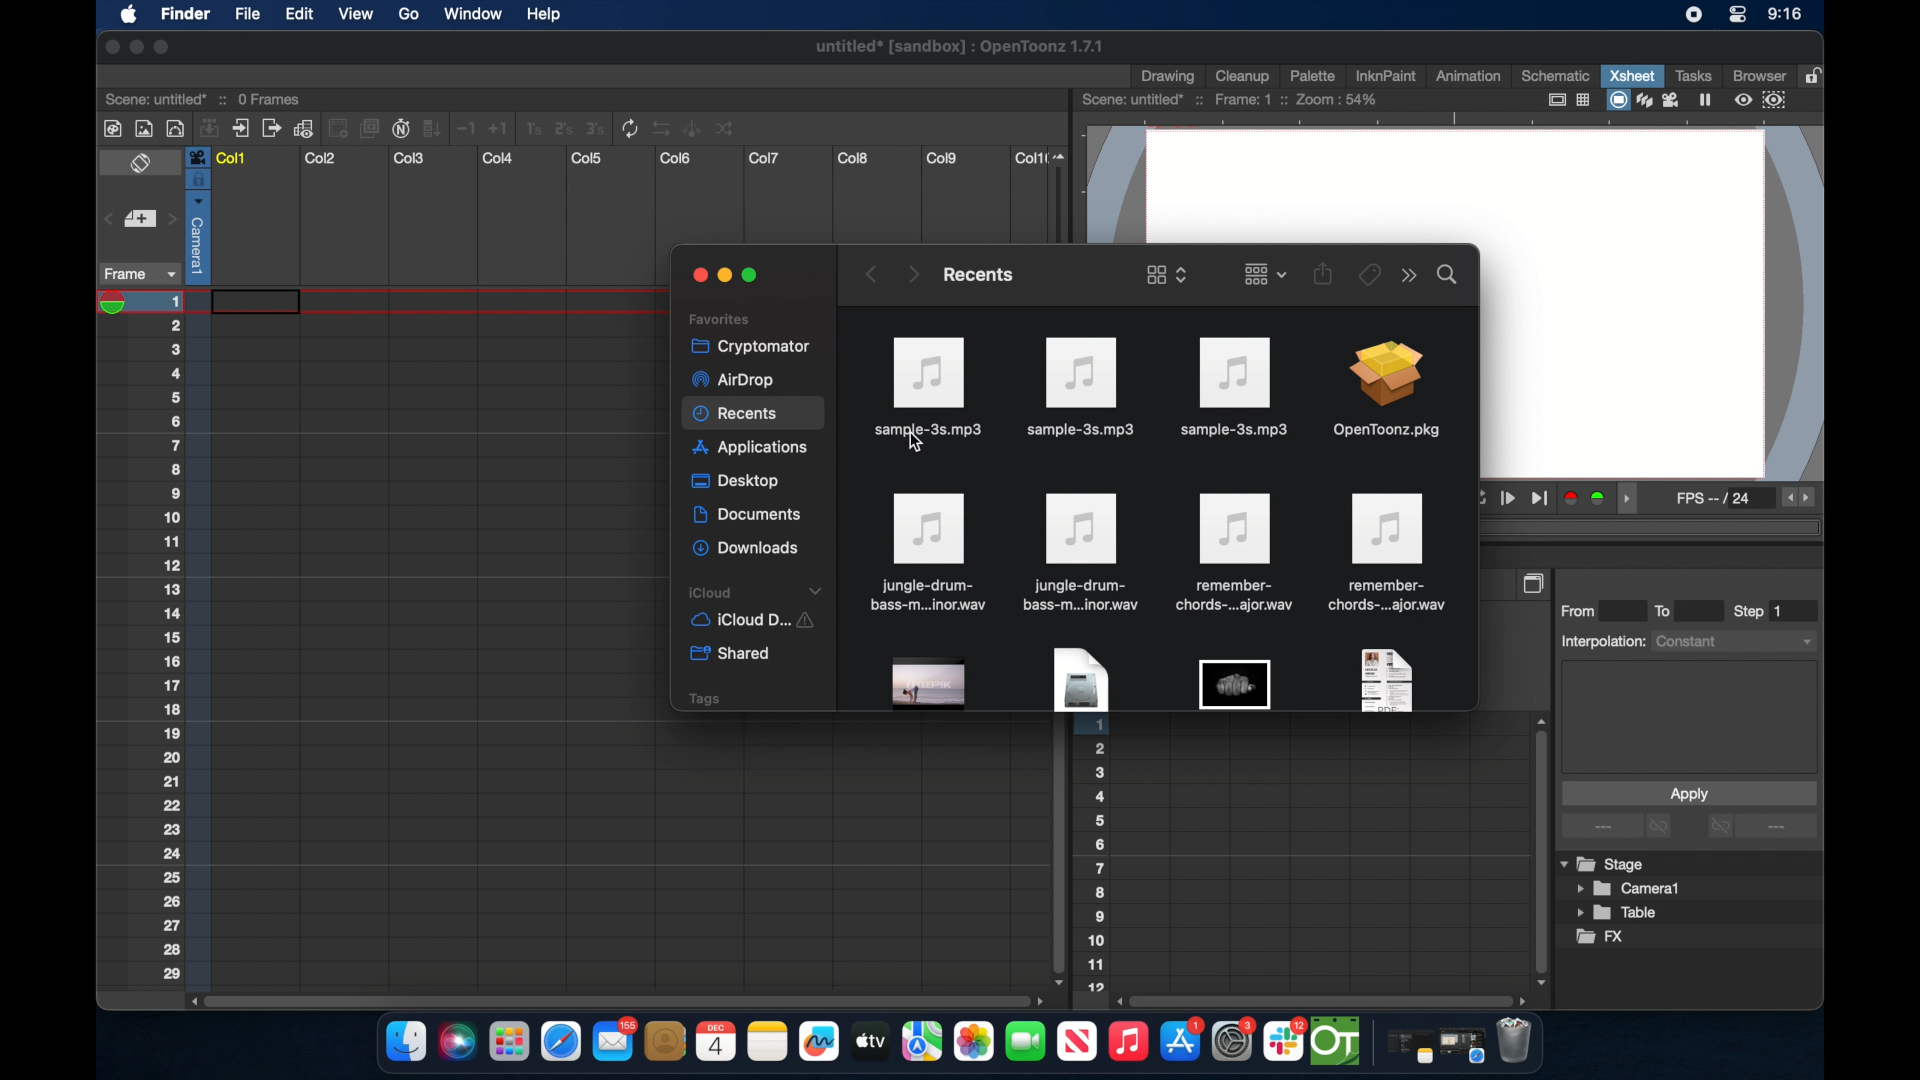 The image size is (1920, 1080). What do you see at coordinates (1243, 74) in the screenshot?
I see `cleanup` at bounding box center [1243, 74].